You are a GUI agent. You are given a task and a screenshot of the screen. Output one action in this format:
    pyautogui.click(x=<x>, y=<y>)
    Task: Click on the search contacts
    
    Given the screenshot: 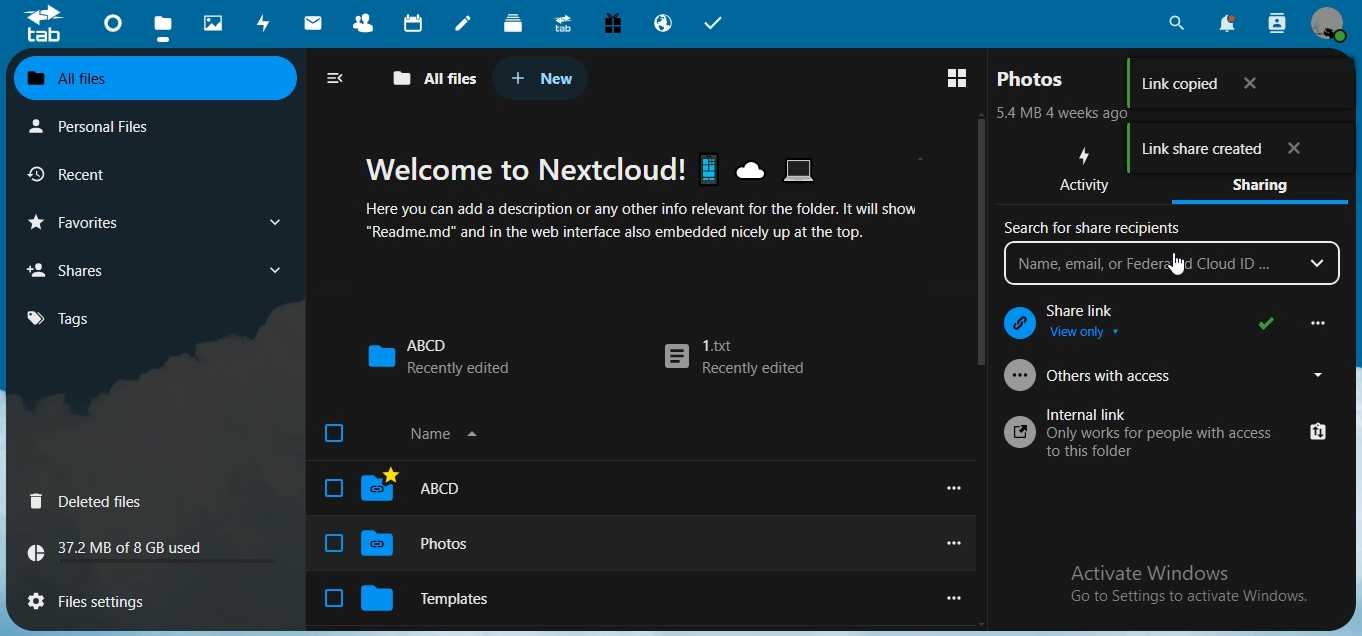 What is the action you would take?
    pyautogui.click(x=1277, y=23)
    